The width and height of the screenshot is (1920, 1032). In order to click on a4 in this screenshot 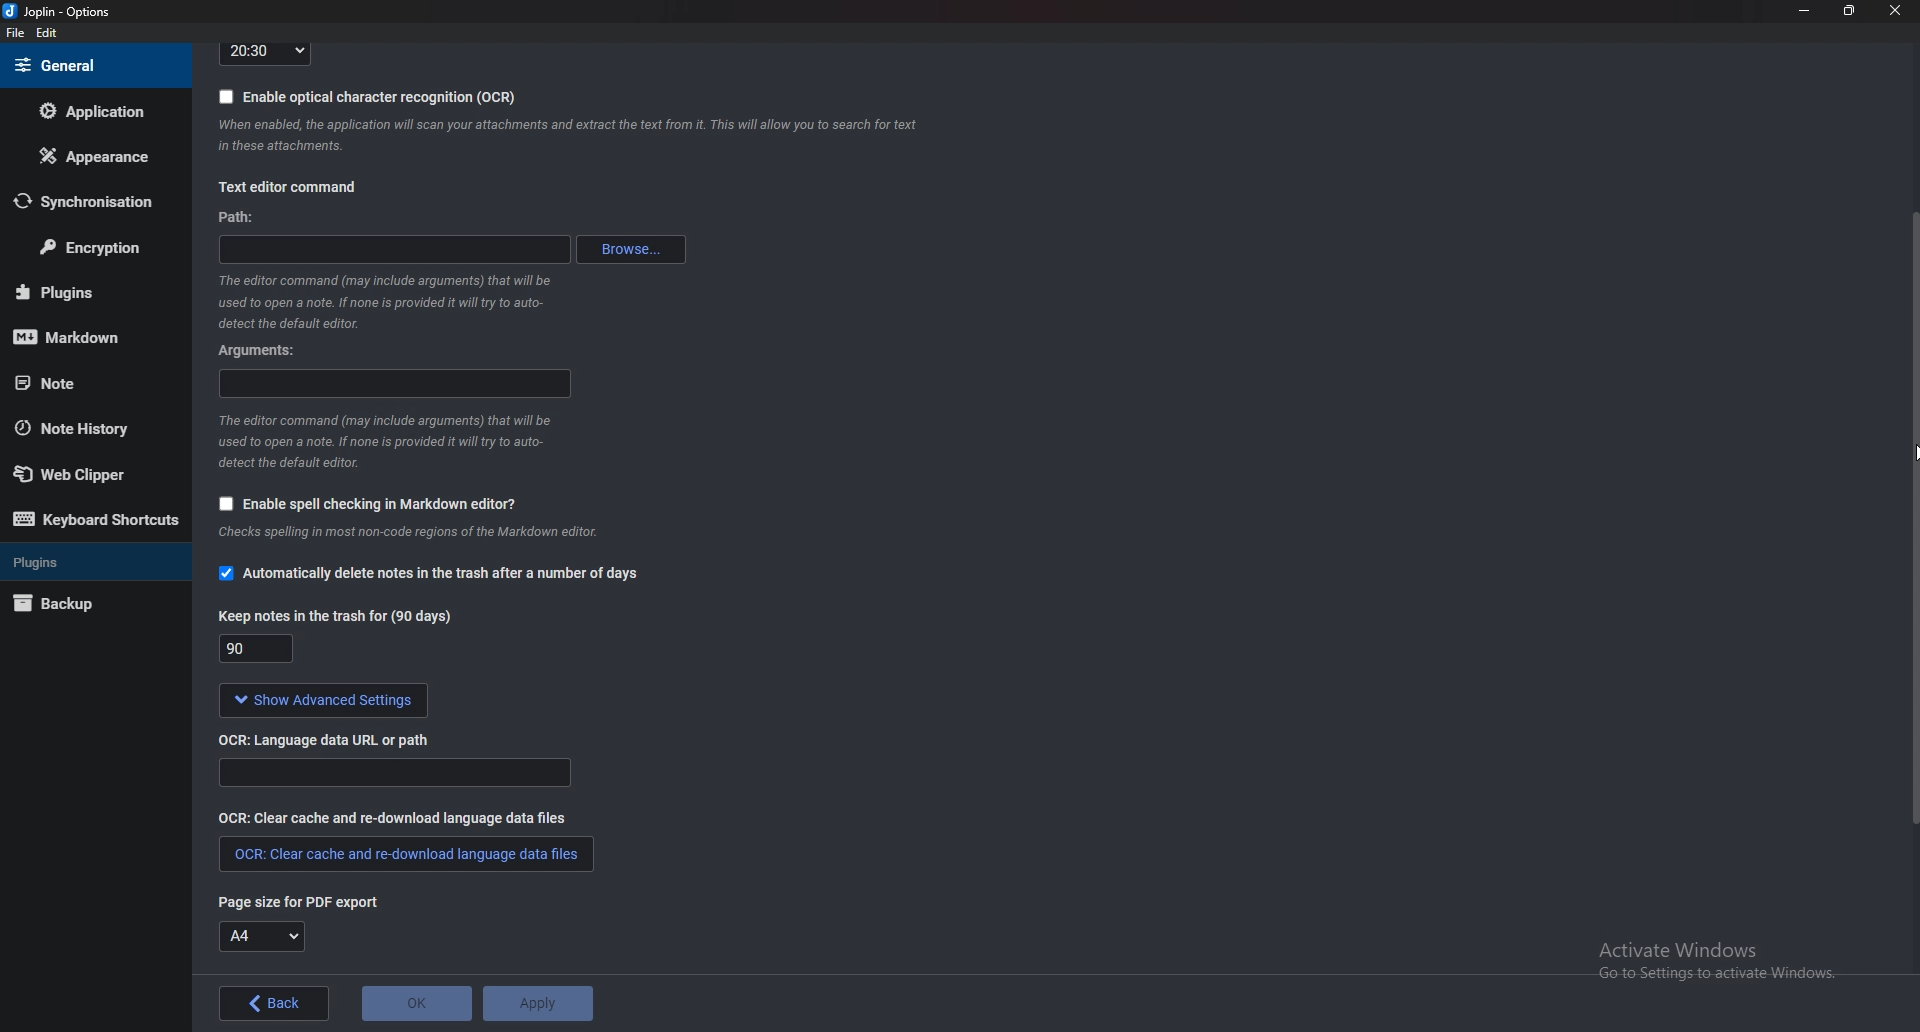, I will do `click(263, 937)`.